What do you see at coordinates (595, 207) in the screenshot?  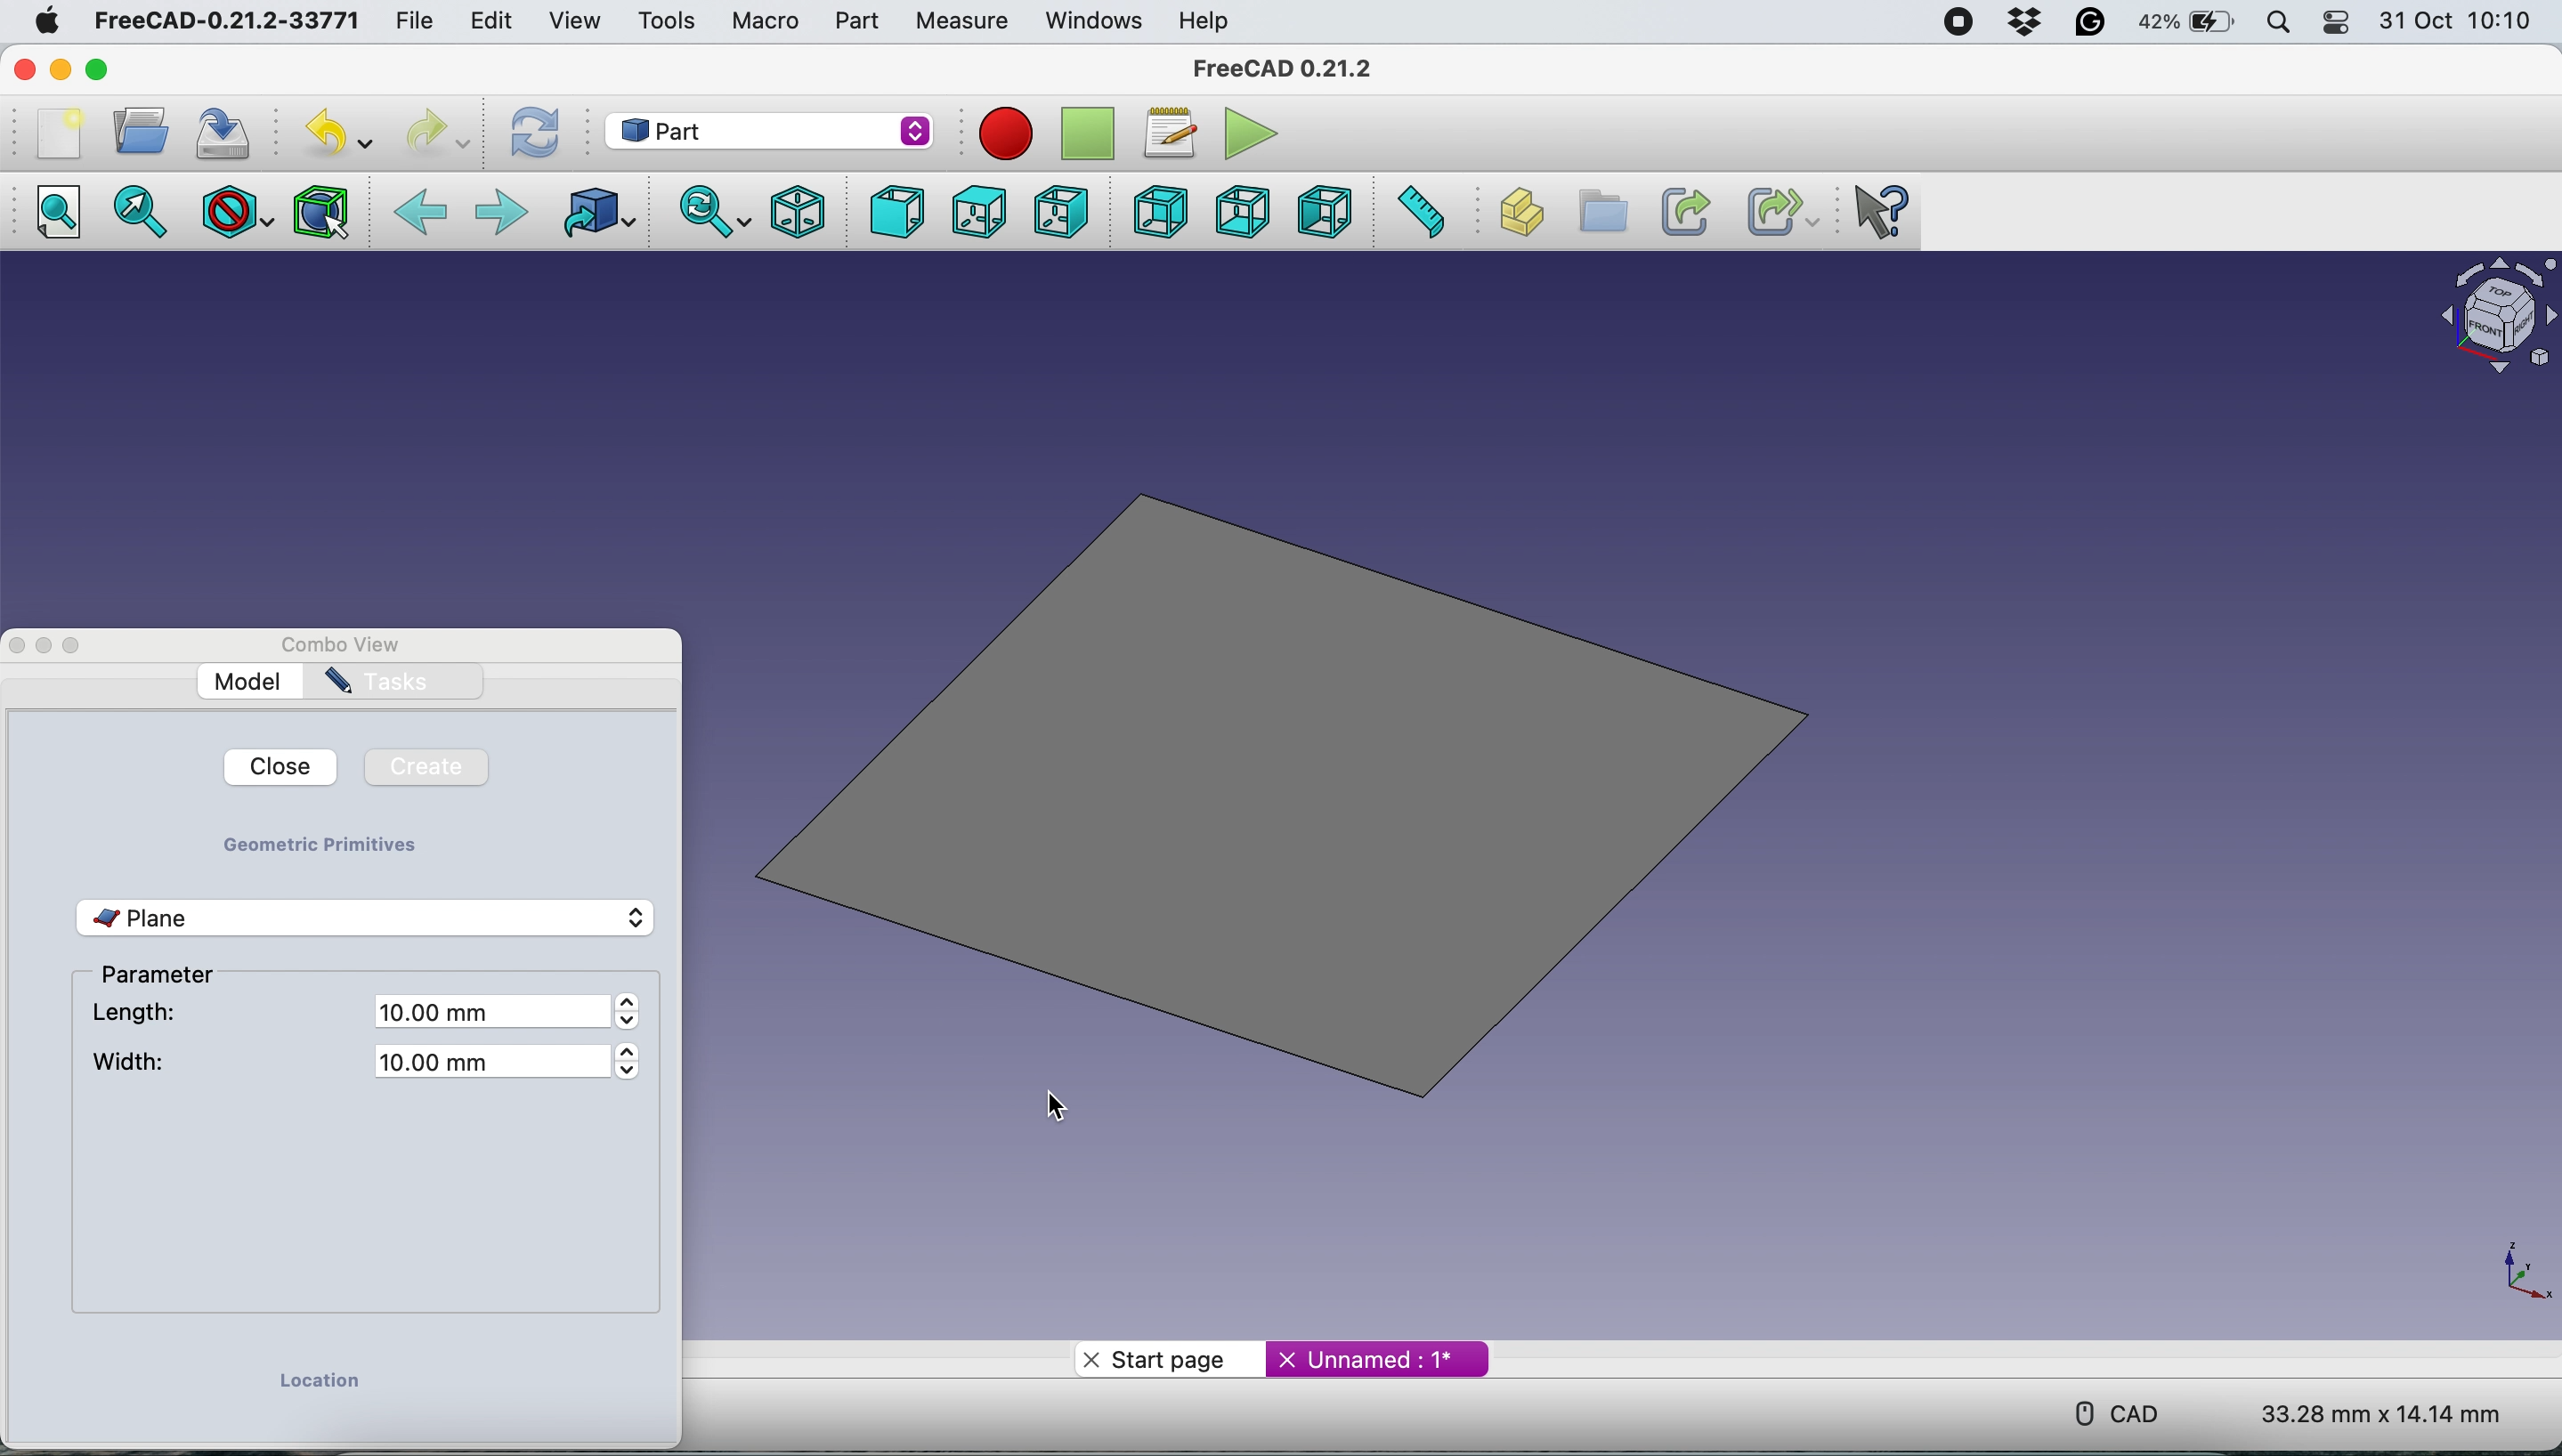 I see `Go to linked object` at bounding box center [595, 207].